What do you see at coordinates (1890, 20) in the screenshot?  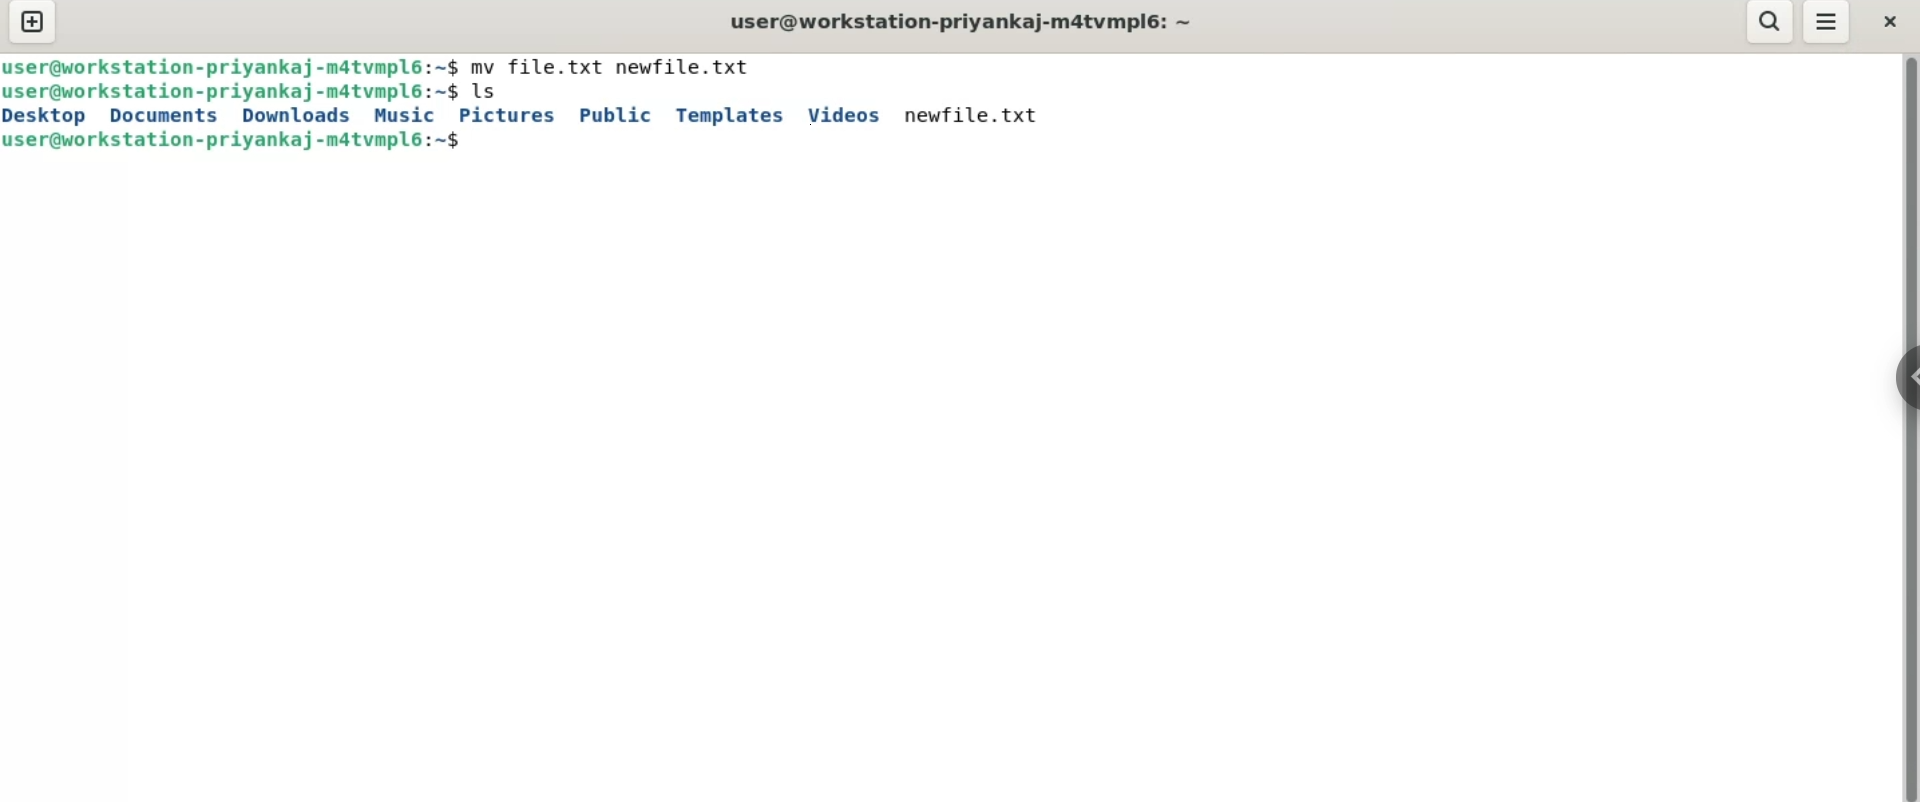 I see `close` at bounding box center [1890, 20].